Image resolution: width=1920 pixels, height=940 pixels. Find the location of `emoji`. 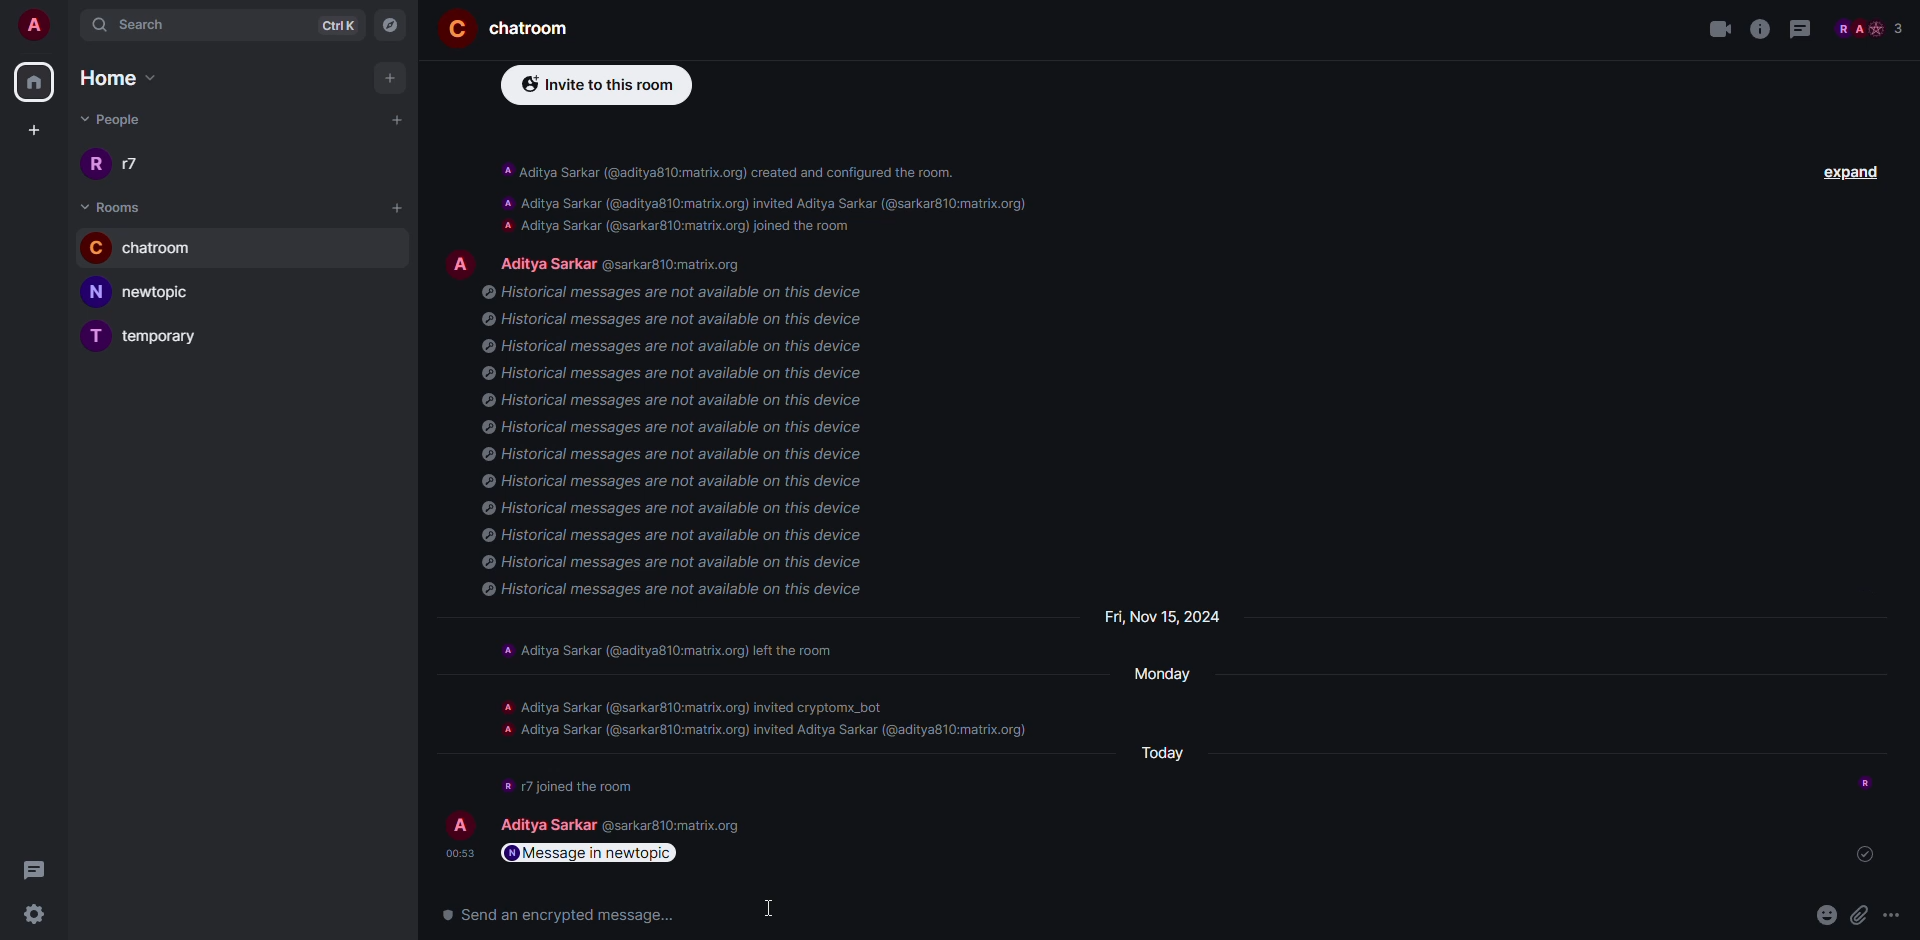

emoji is located at coordinates (1822, 914).